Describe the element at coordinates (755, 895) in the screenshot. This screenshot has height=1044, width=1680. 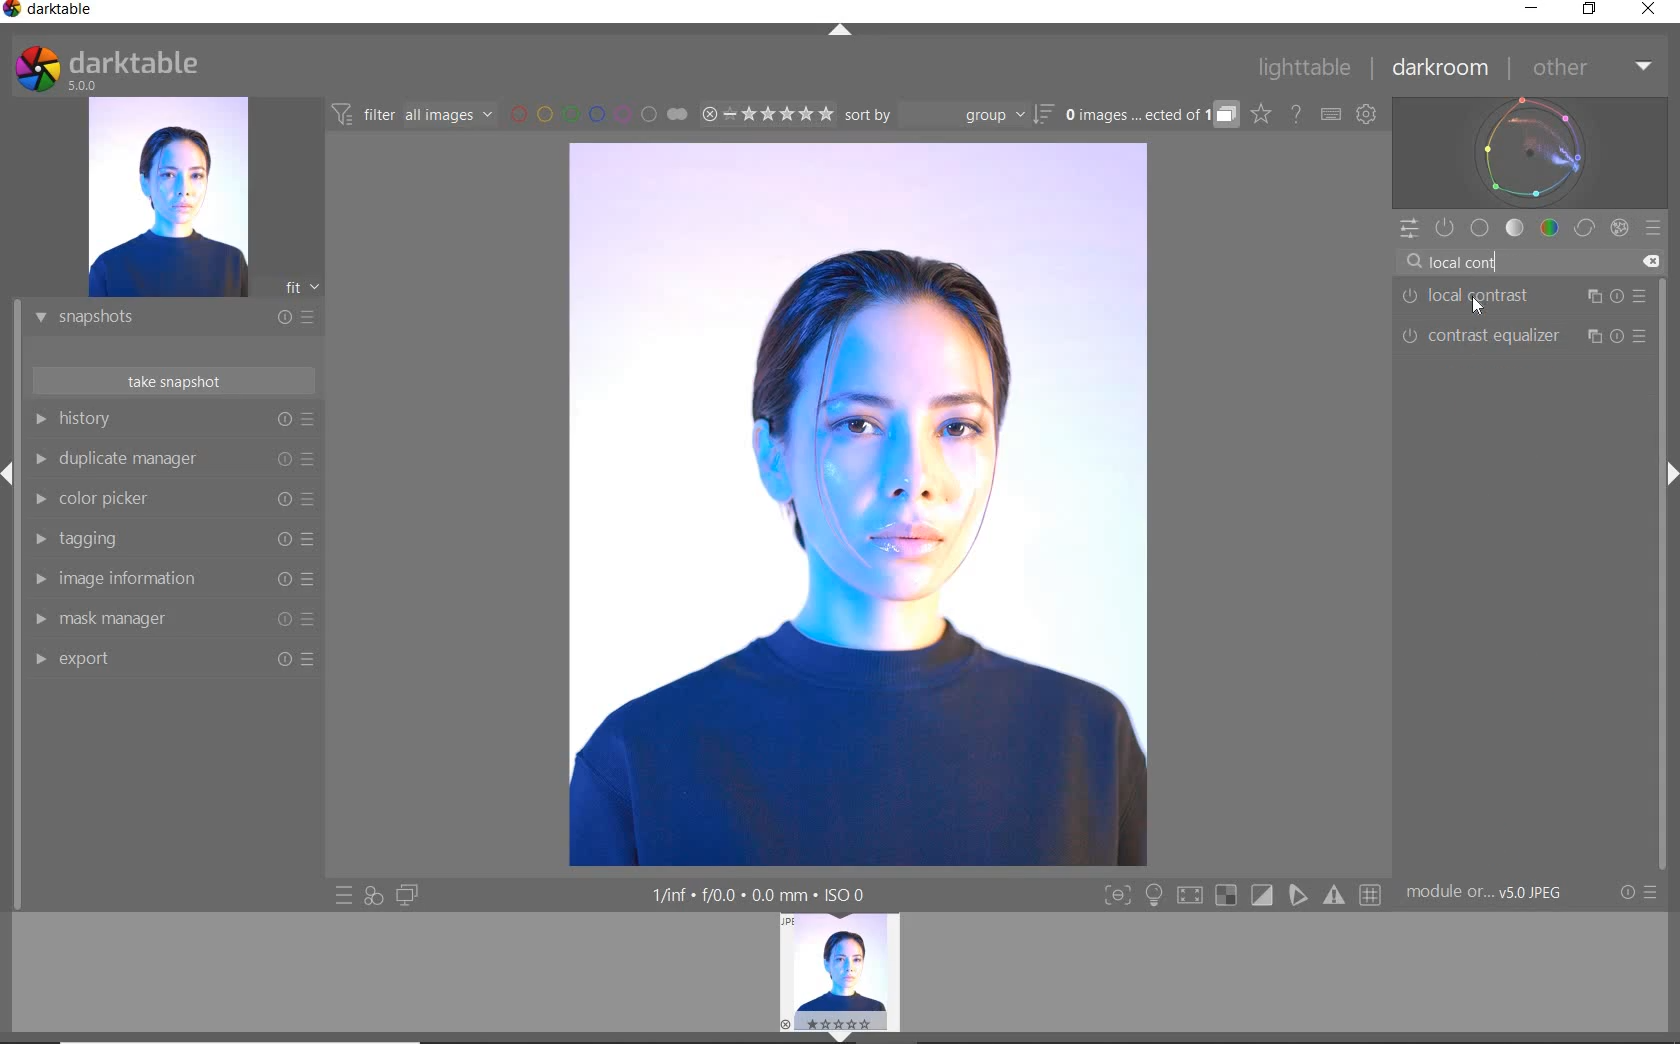
I see `DISPLAYED GUI INFO` at that location.